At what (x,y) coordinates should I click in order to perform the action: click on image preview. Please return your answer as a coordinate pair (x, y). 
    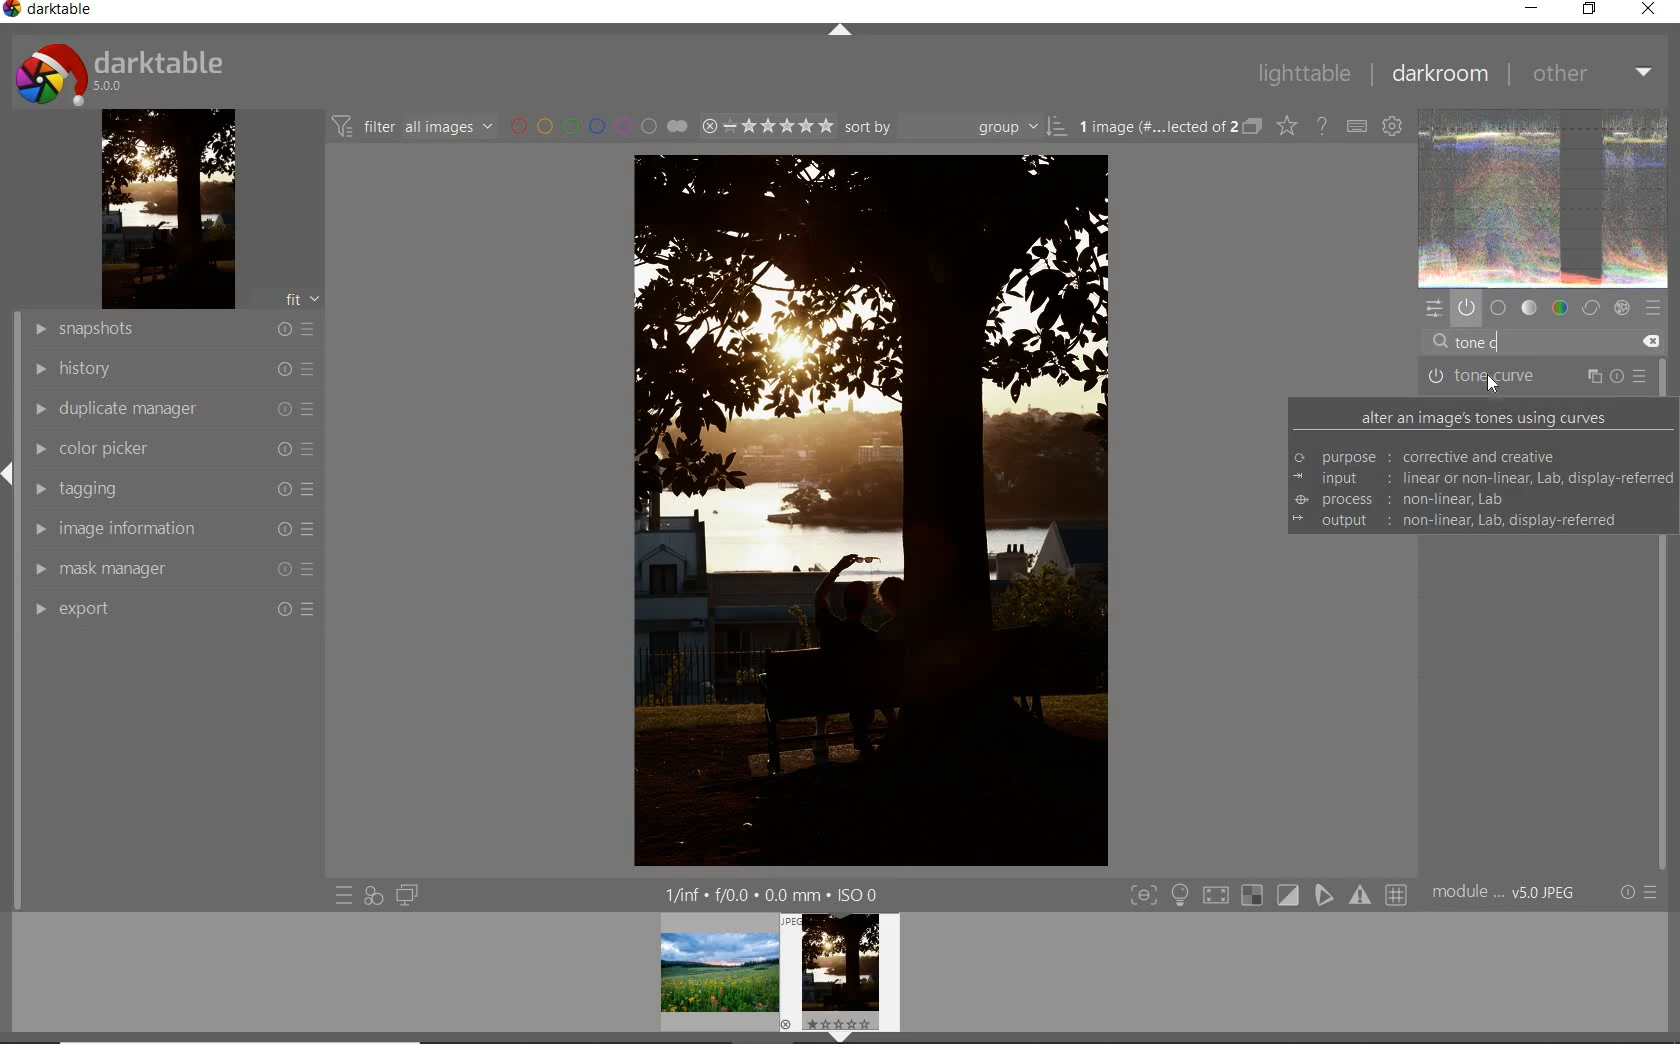
    Looking at the image, I should click on (790, 977).